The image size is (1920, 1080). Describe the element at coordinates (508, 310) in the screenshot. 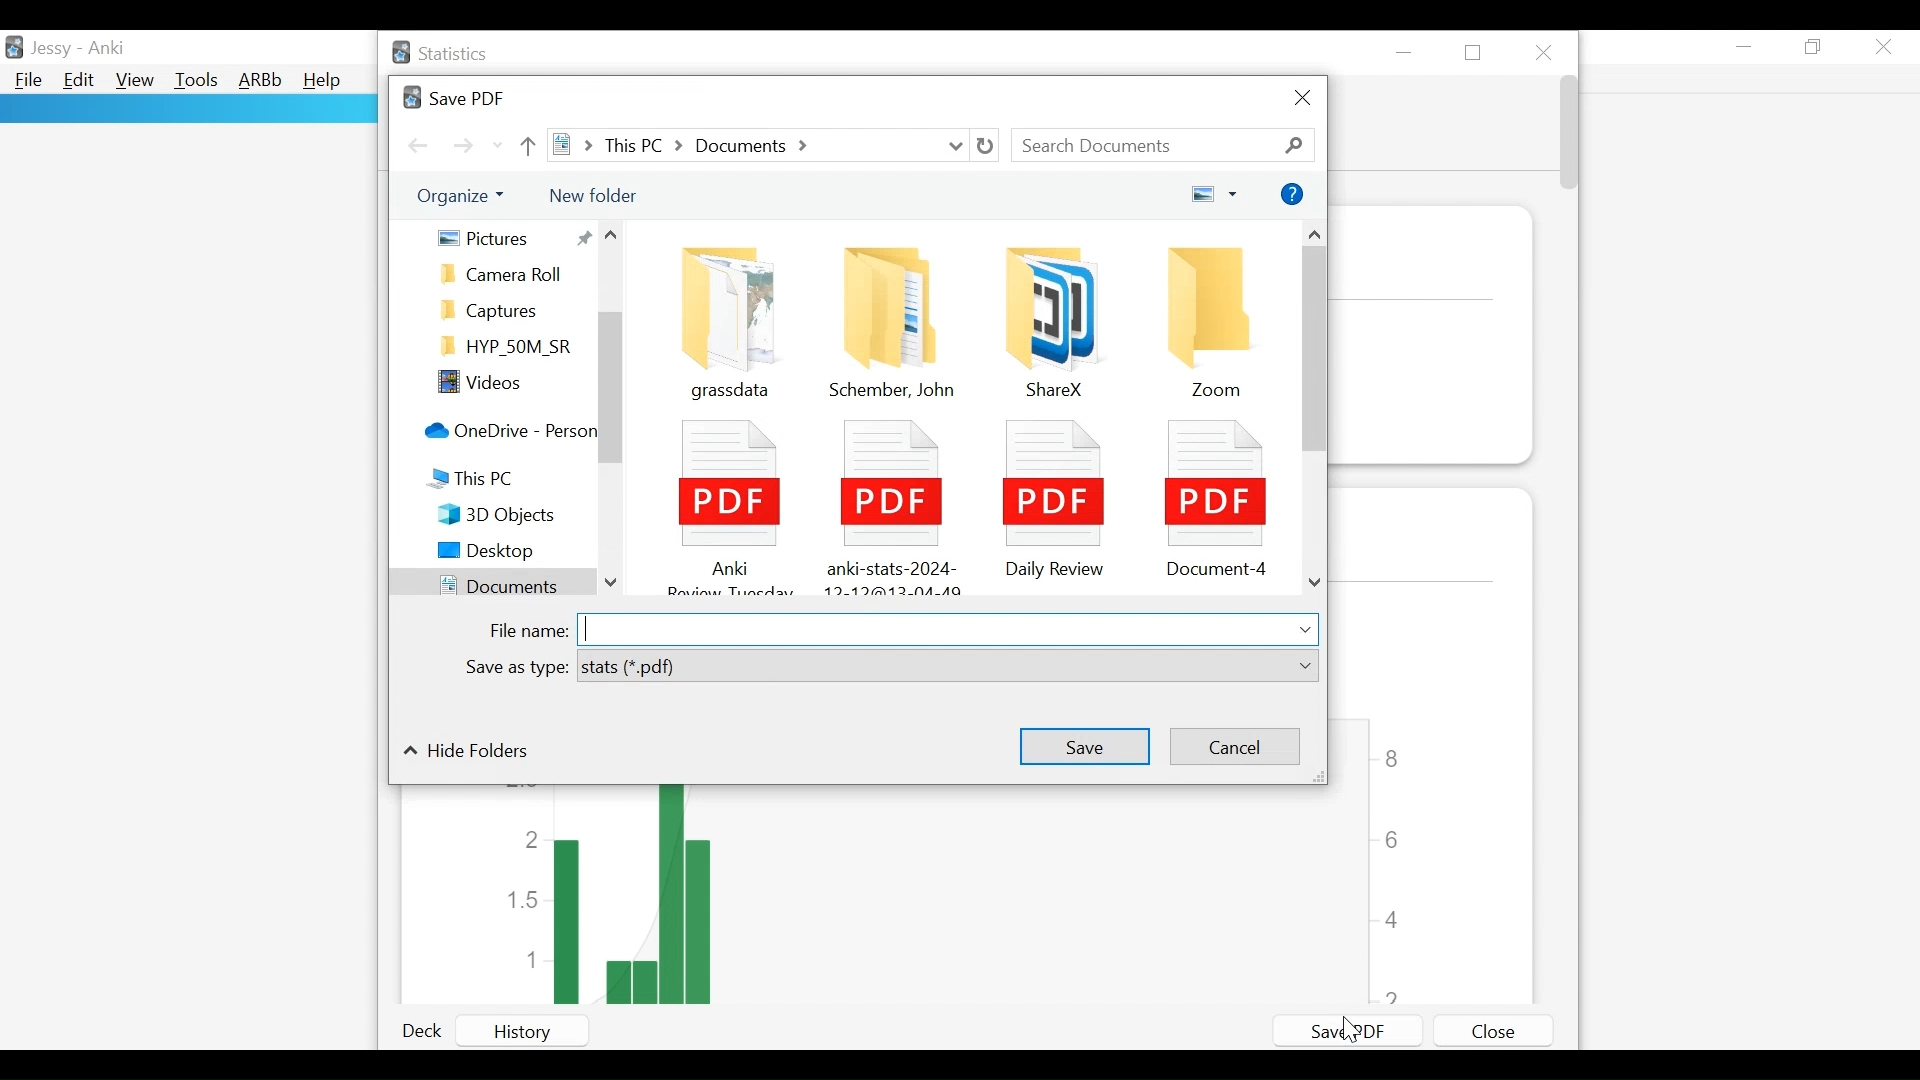

I see `Folder` at that location.